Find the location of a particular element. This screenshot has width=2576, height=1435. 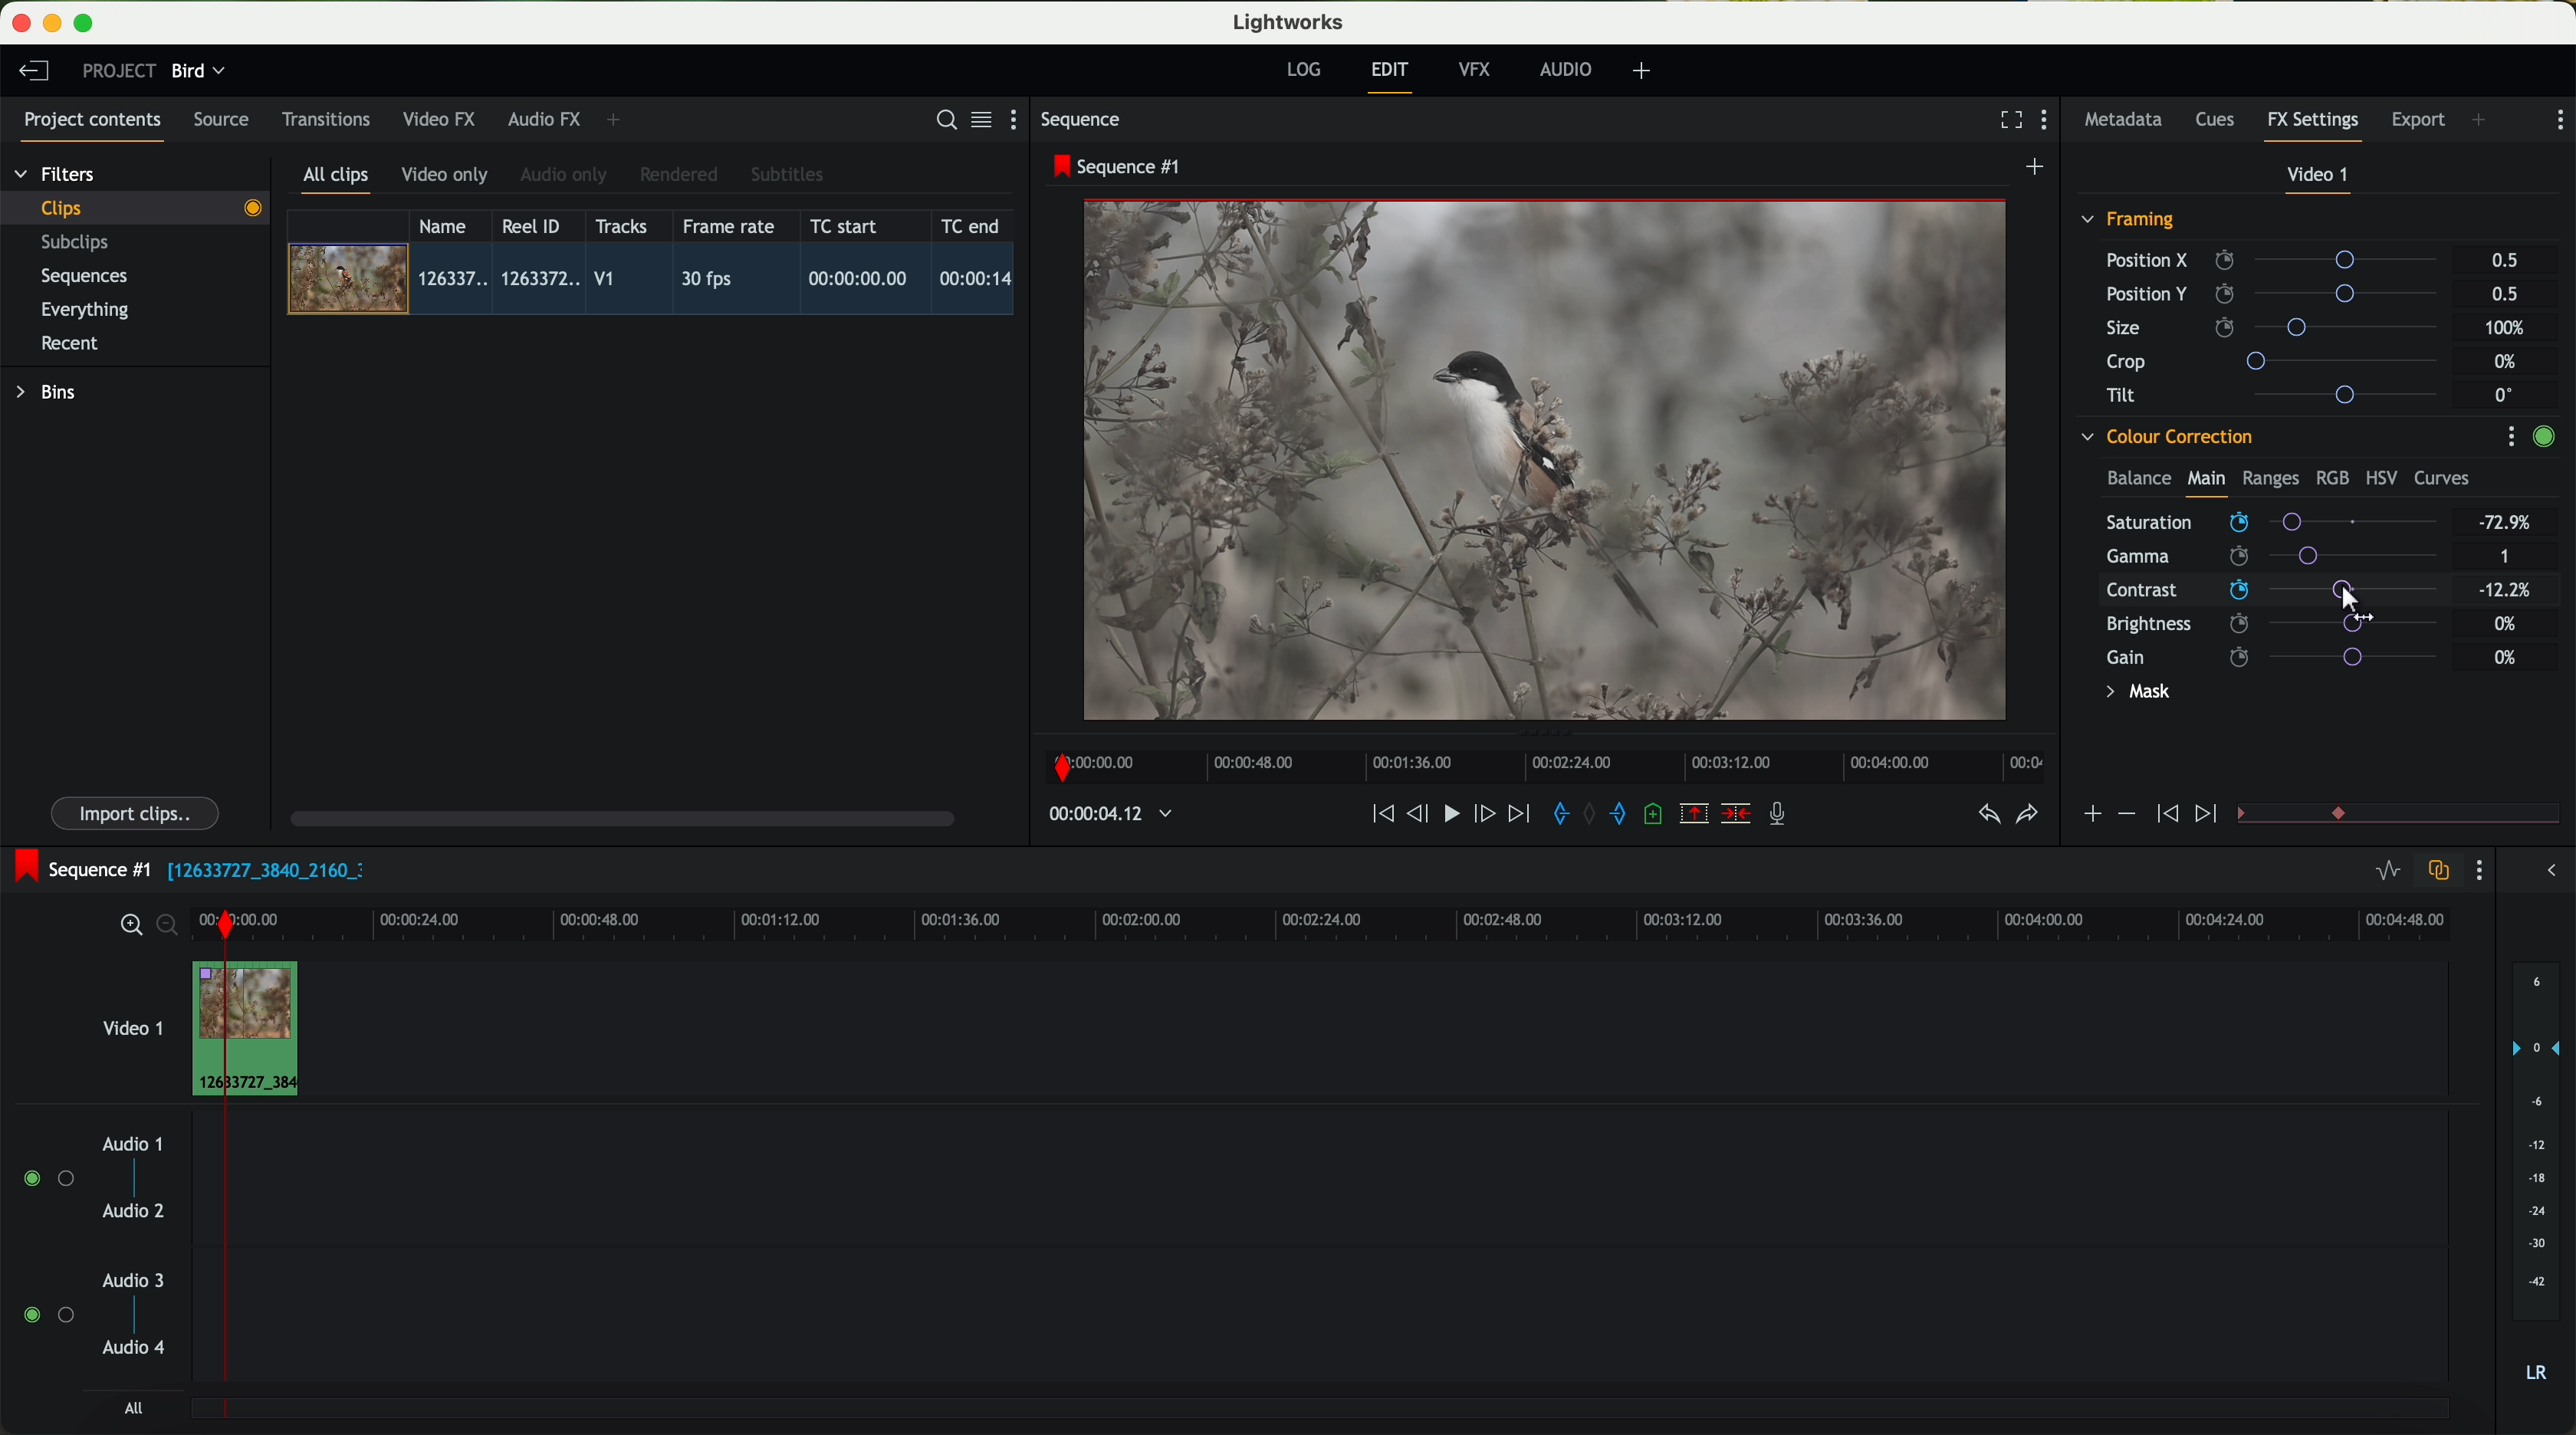

TC end is located at coordinates (972, 225).